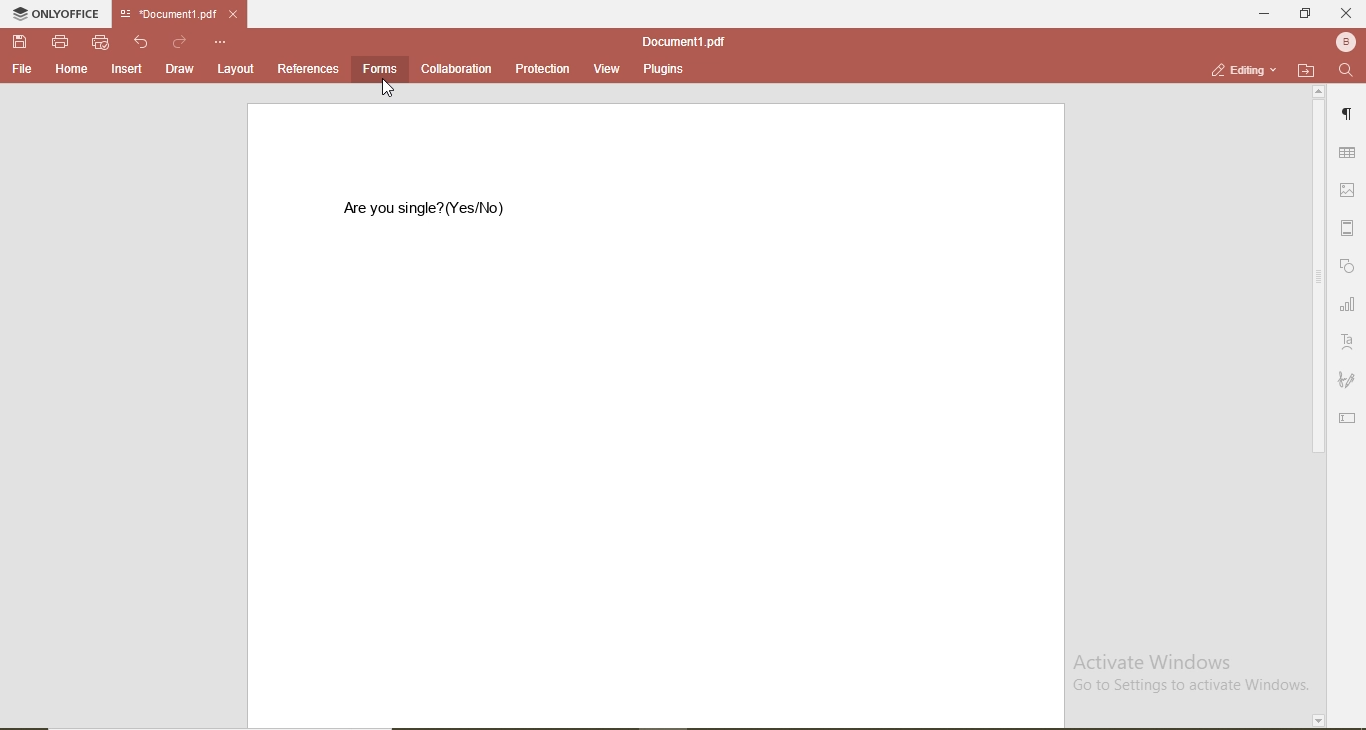 Image resolution: width=1366 pixels, height=730 pixels. I want to click on options, so click(221, 43).